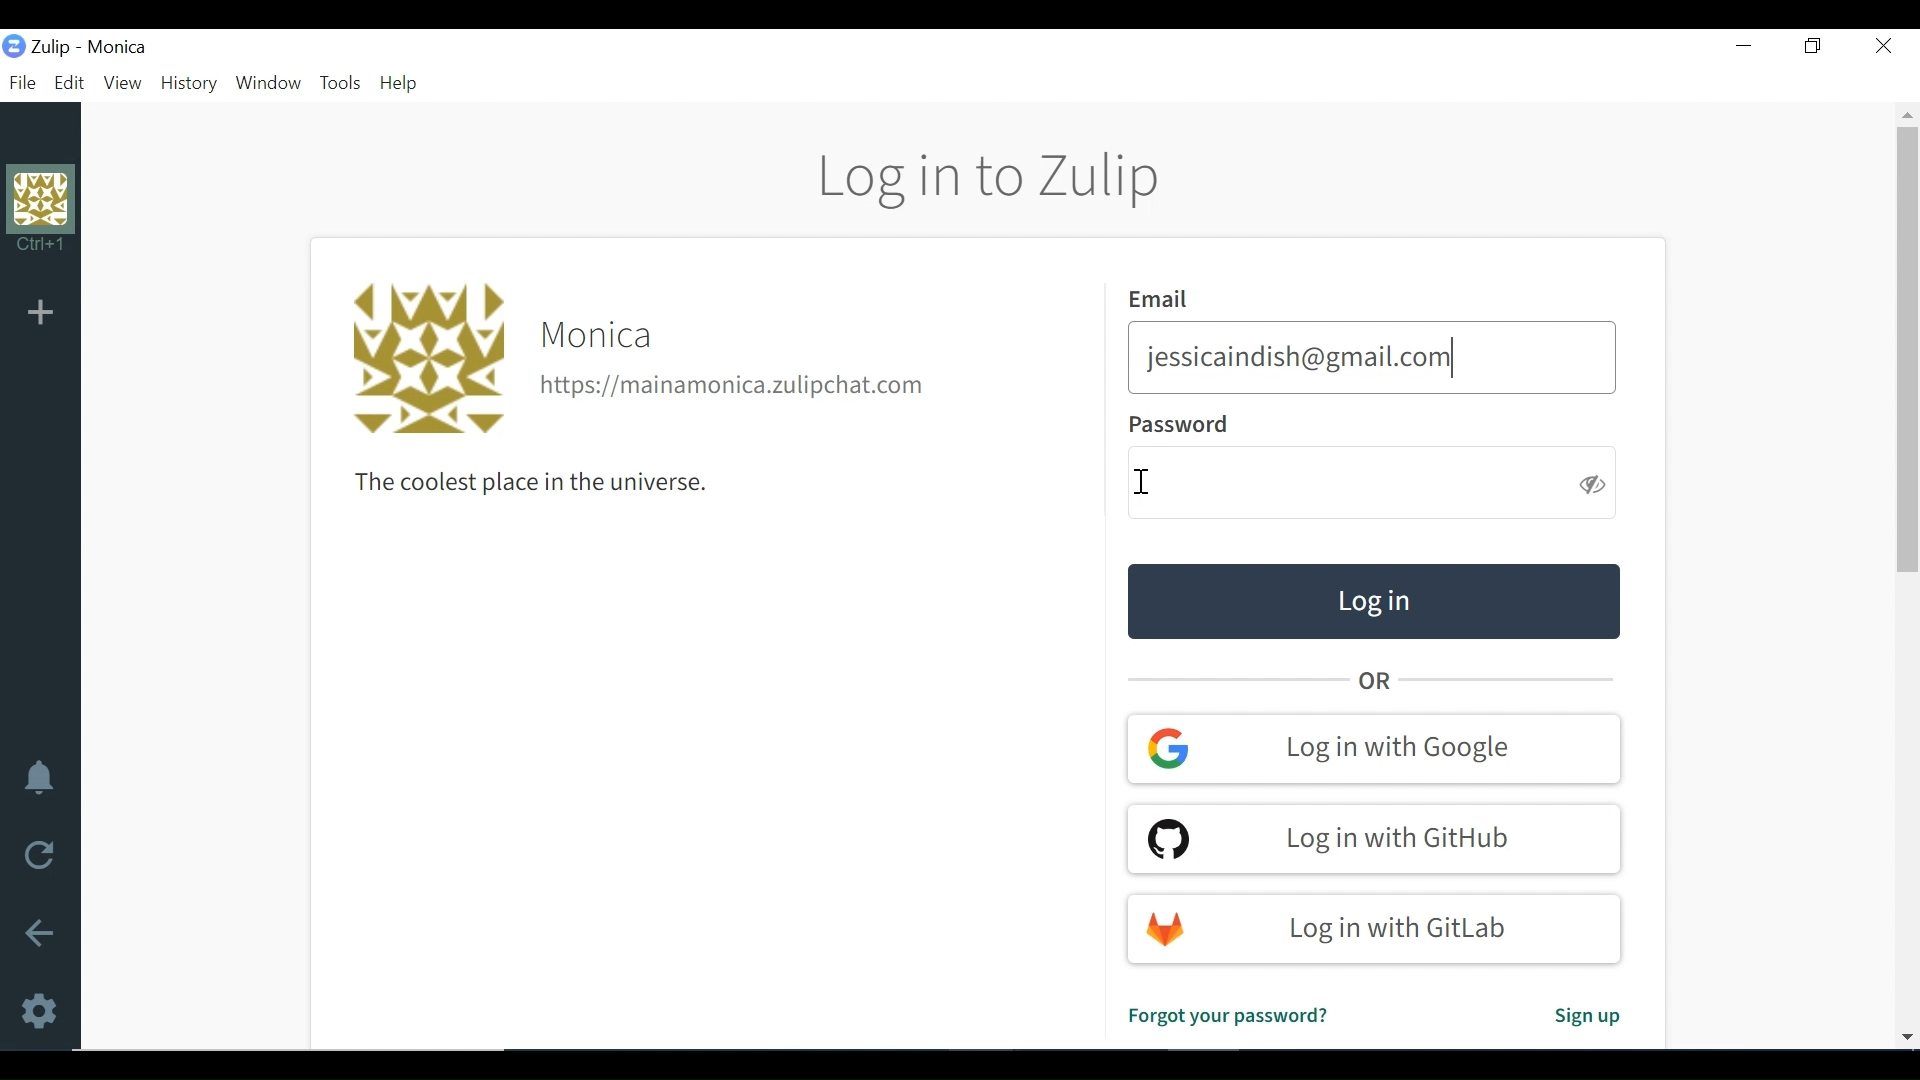 This screenshot has height=1080, width=1920. Describe the element at coordinates (1373, 837) in the screenshot. I see `Log in with GitHub` at that location.